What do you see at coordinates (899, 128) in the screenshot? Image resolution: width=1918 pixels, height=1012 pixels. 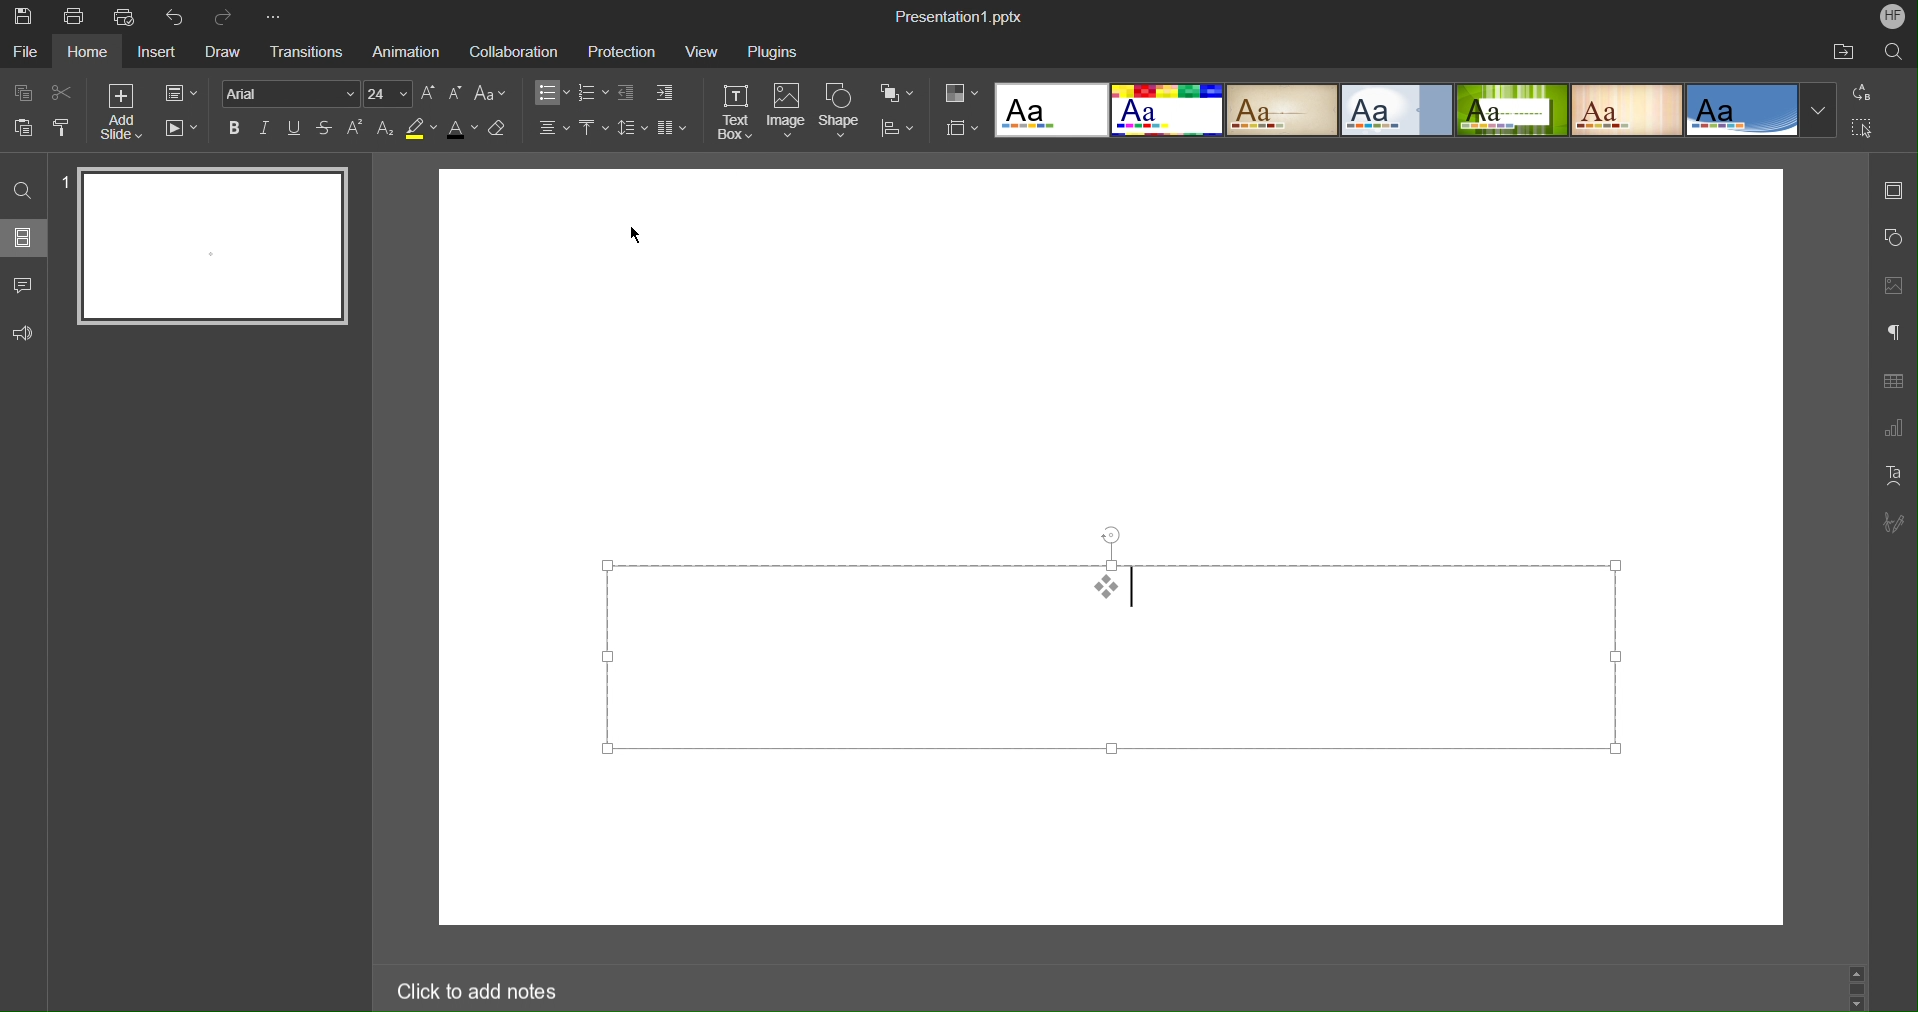 I see `Distribute` at bounding box center [899, 128].